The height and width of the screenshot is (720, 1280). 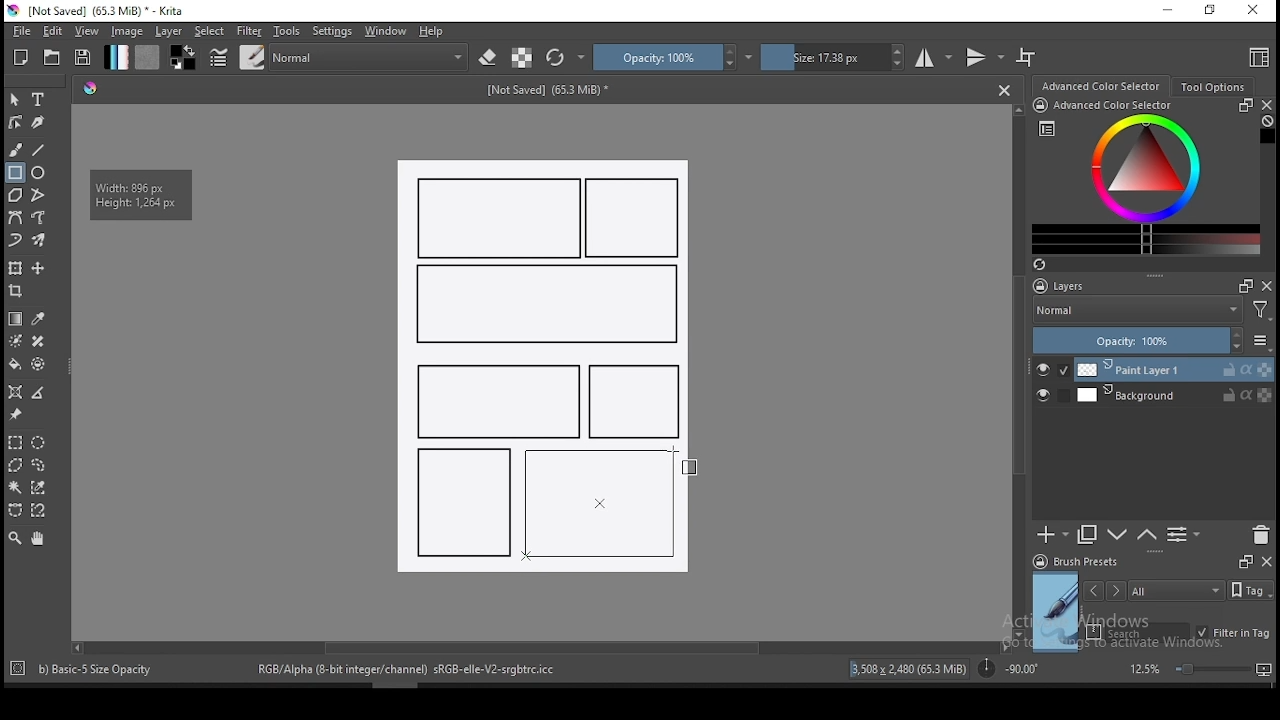 I want to click on reload original preset, so click(x=566, y=57).